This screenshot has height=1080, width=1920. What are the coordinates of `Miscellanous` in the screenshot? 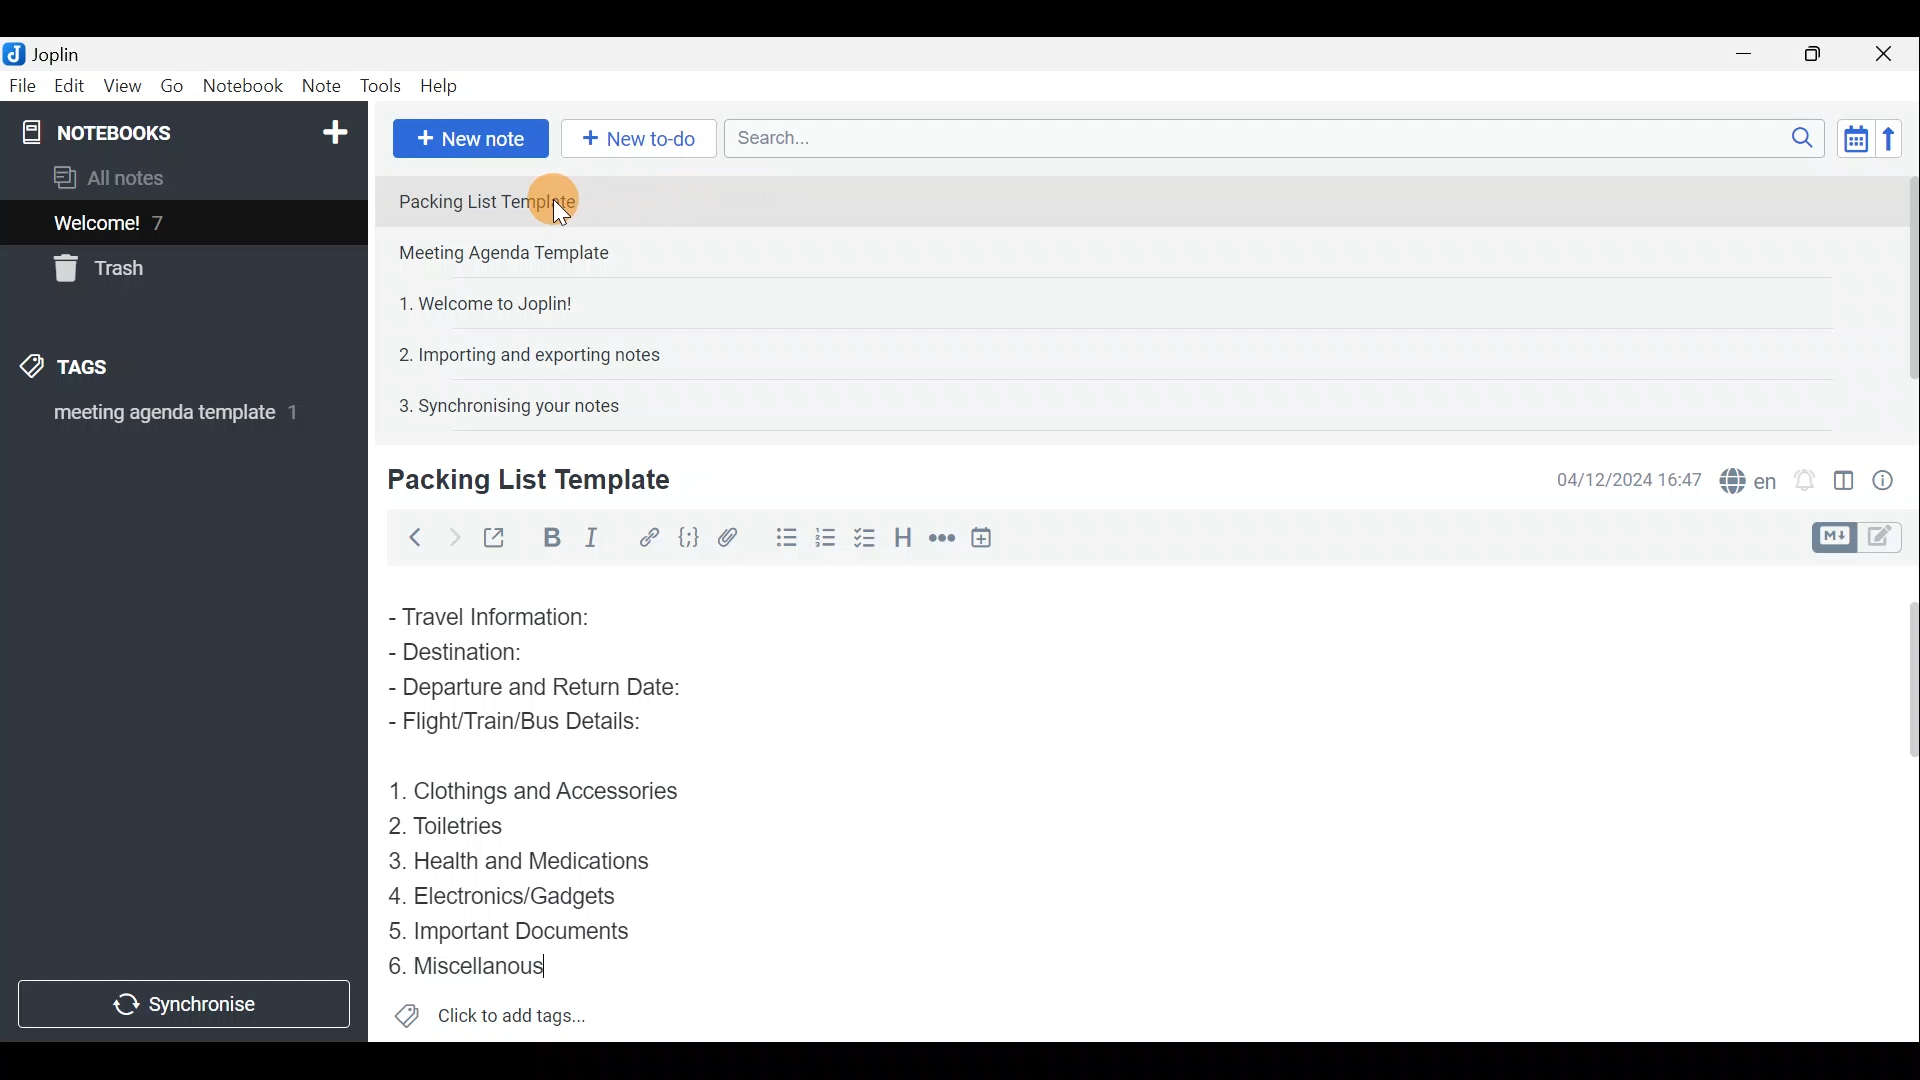 It's located at (469, 966).